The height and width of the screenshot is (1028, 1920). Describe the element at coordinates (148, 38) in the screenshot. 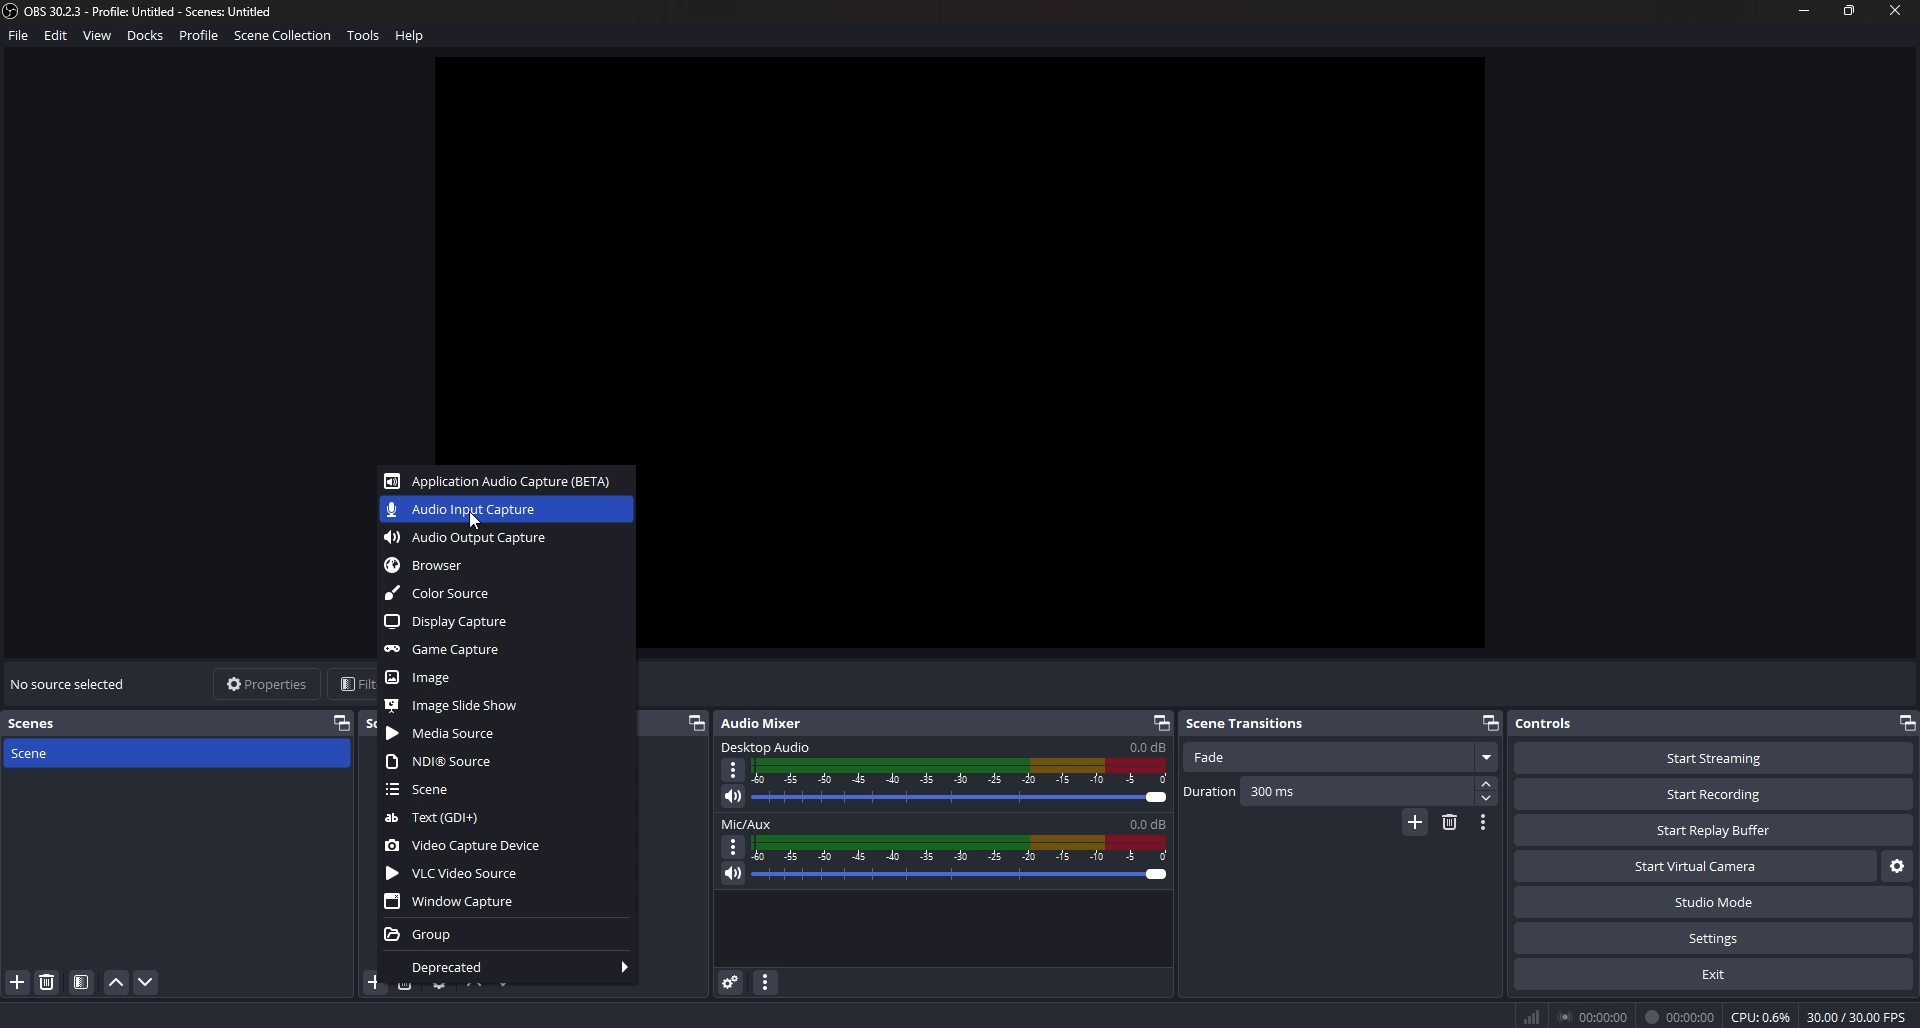

I see `Docks` at that location.